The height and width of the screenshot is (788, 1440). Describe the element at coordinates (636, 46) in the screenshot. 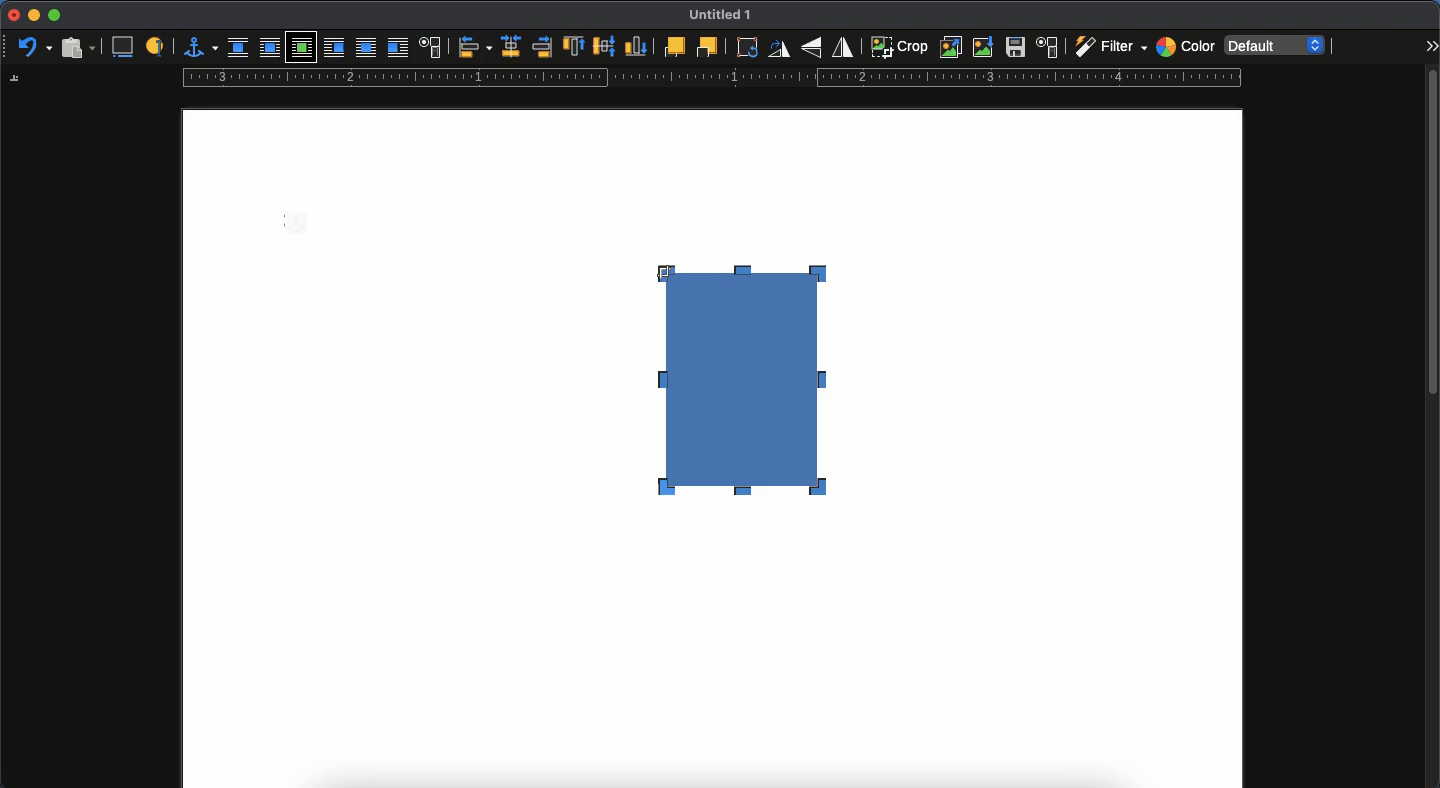

I see `bottom to anchor` at that location.